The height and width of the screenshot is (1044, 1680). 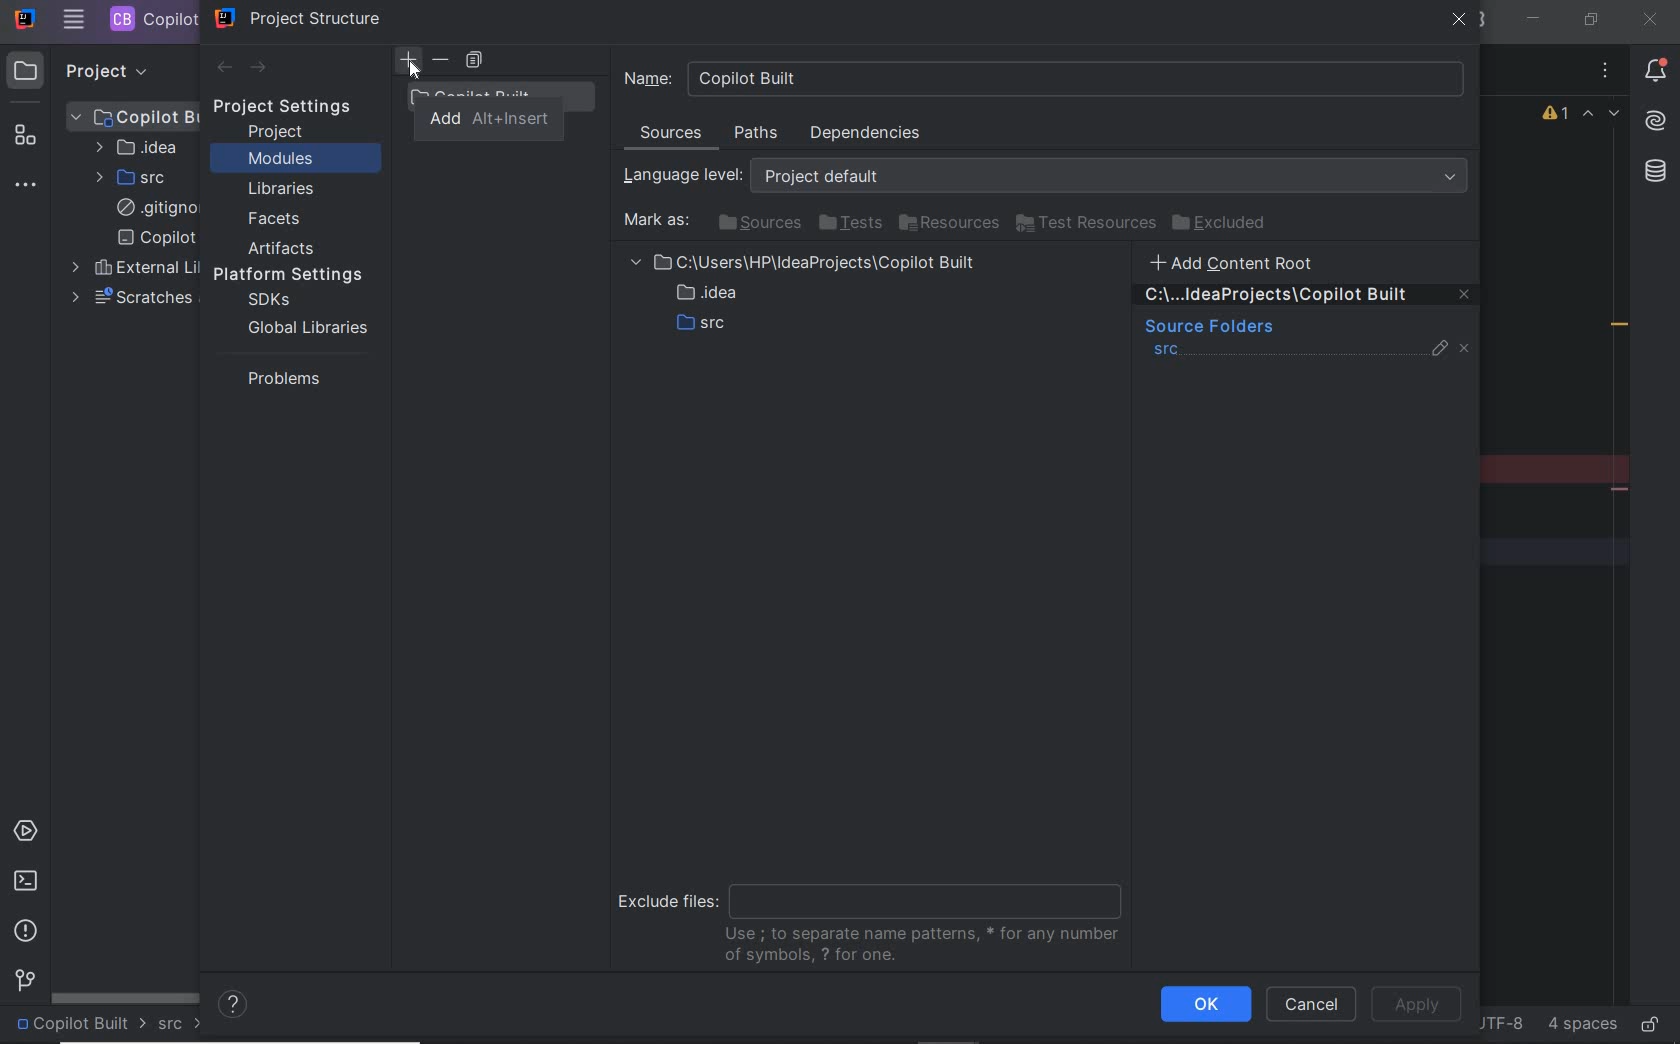 What do you see at coordinates (1468, 349) in the screenshot?
I see `unmark source` at bounding box center [1468, 349].